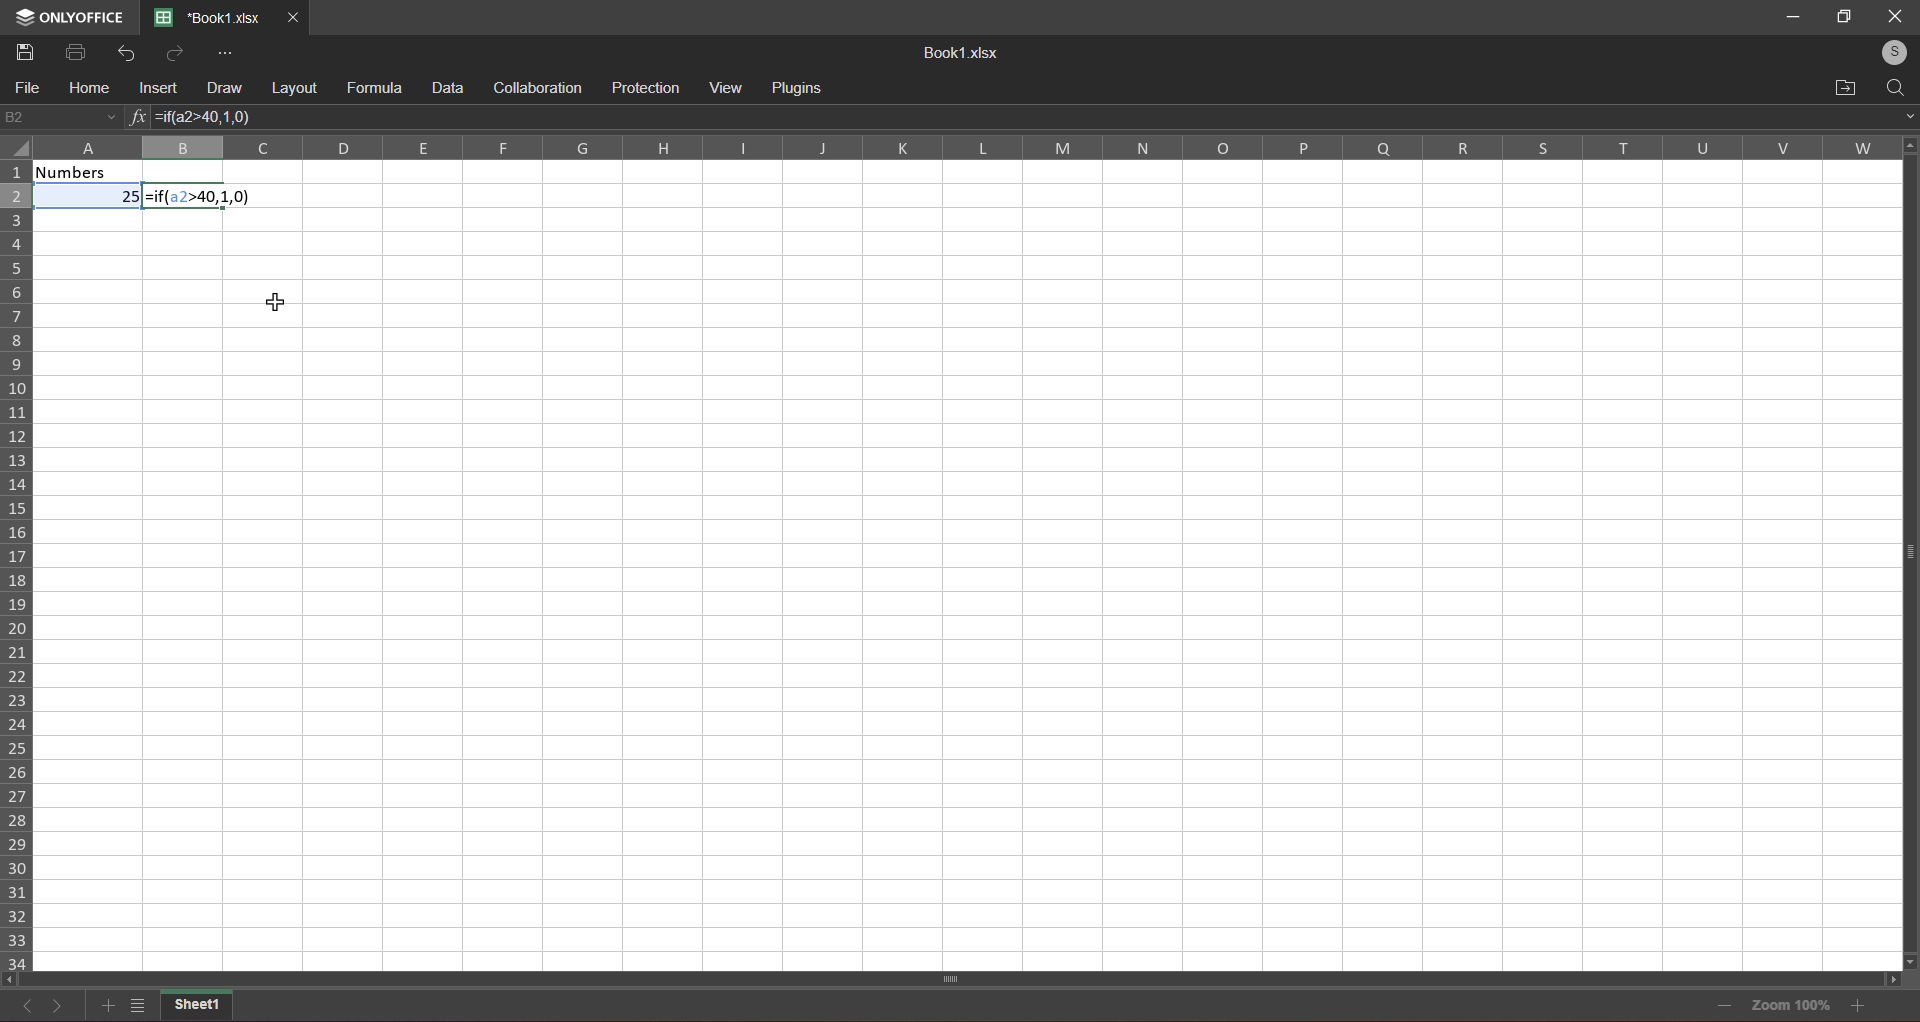  Describe the element at coordinates (802, 85) in the screenshot. I see `plugins` at that location.